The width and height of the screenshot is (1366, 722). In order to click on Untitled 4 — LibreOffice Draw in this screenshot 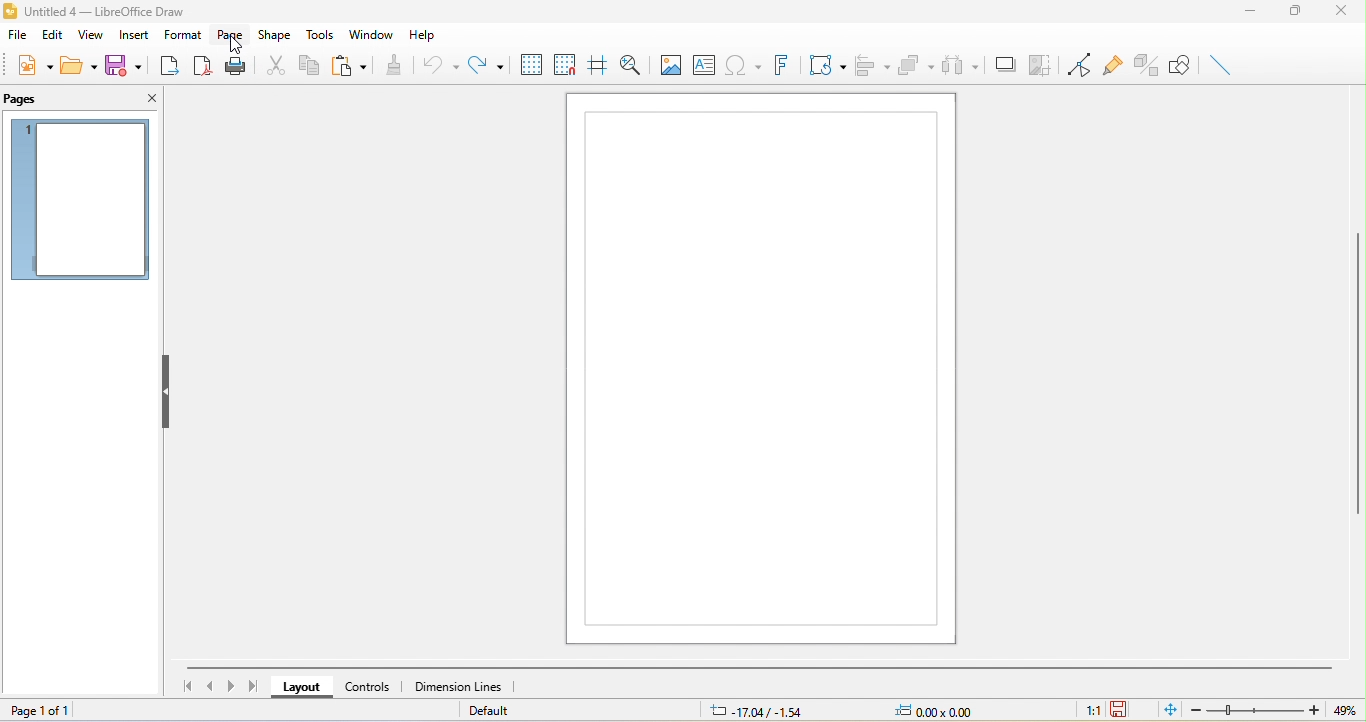, I will do `click(97, 9)`.